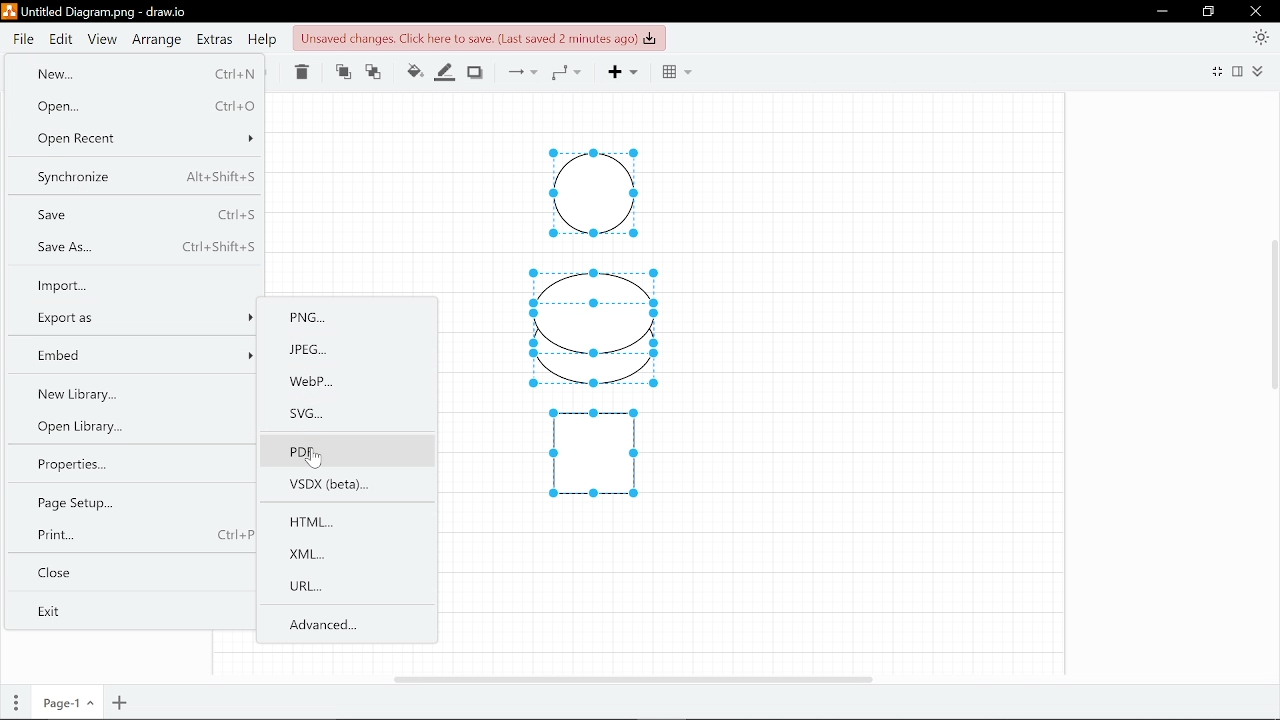 This screenshot has height=720, width=1280. Describe the element at coordinates (344, 415) in the screenshot. I see `SVG` at that location.